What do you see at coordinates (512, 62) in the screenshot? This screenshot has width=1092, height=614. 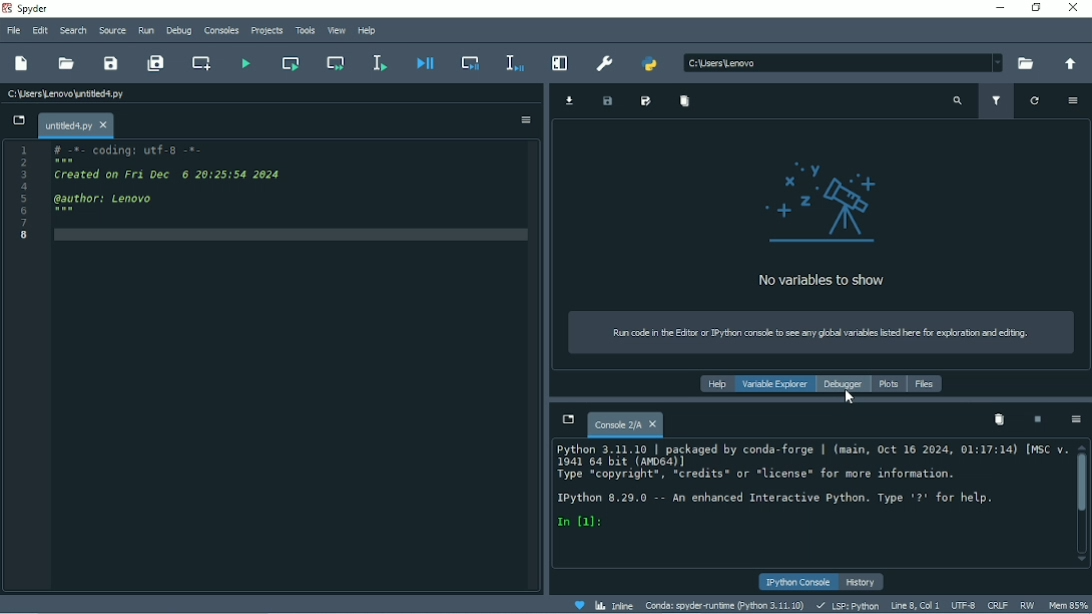 I see `Debug selection or current line` at bounding box center [512, 62].